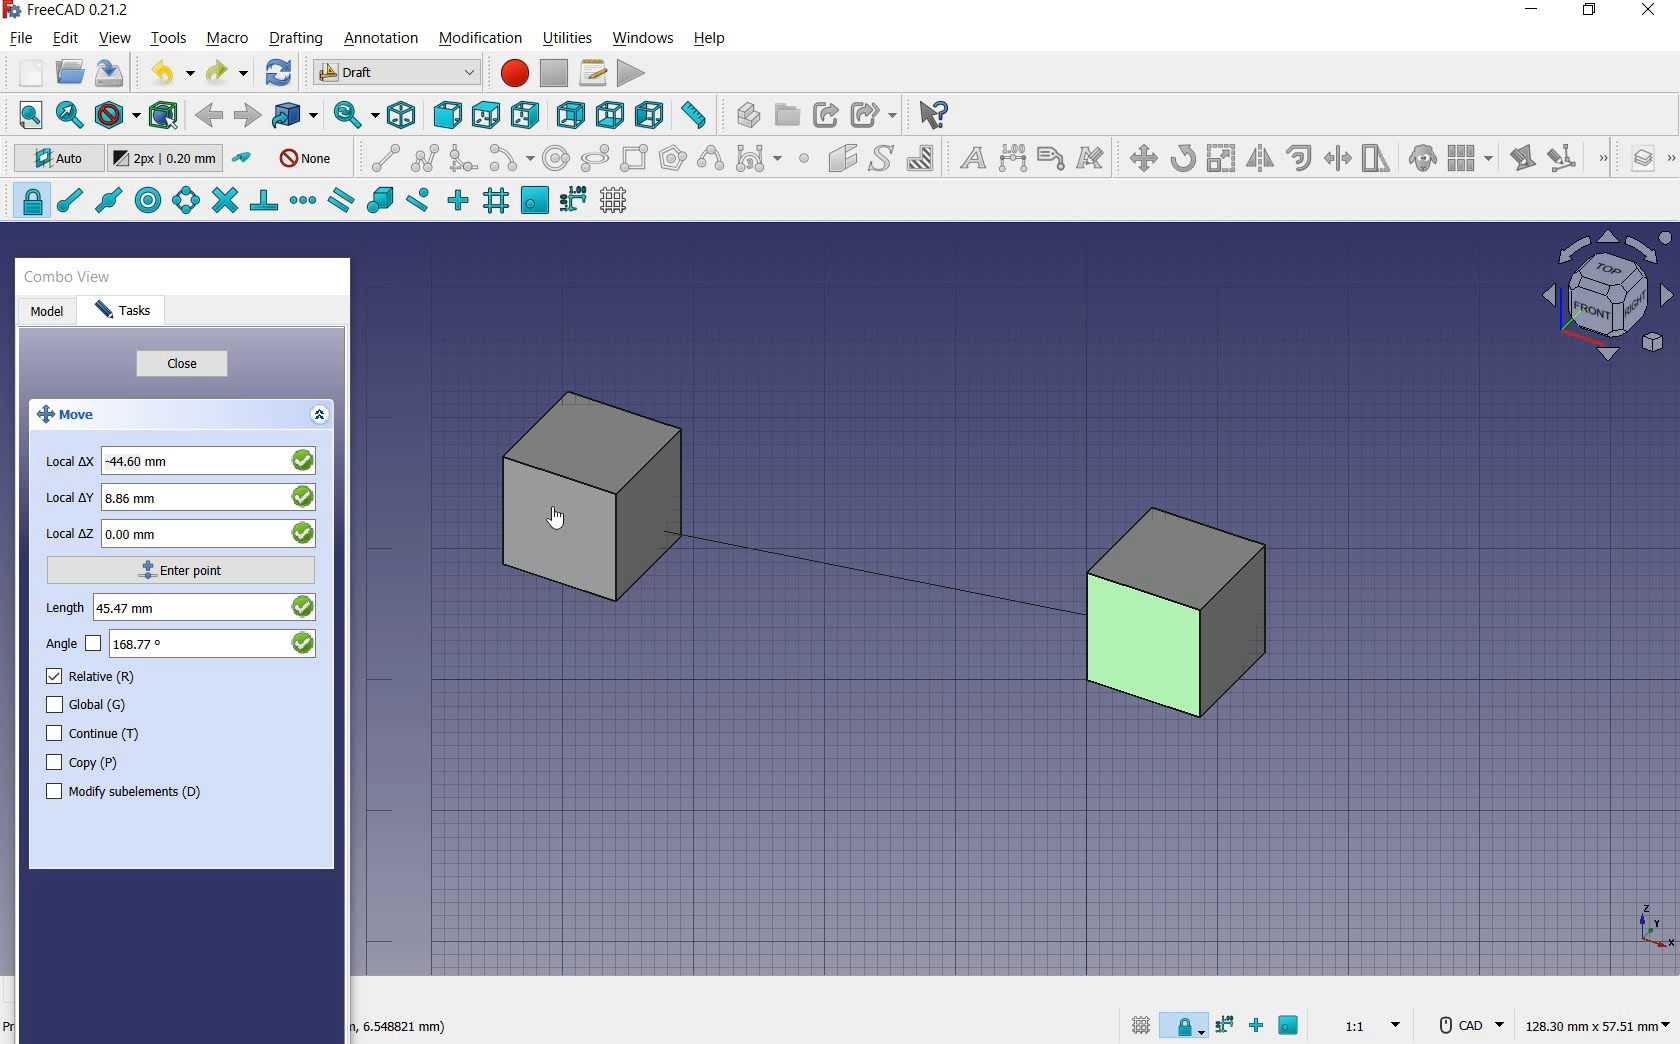 The height and width of the screenshot is (1044, 1680). What do you see at coordinates (873, 115) in the screenshot?
I see `make sub link` at bounding box center [873, 115].